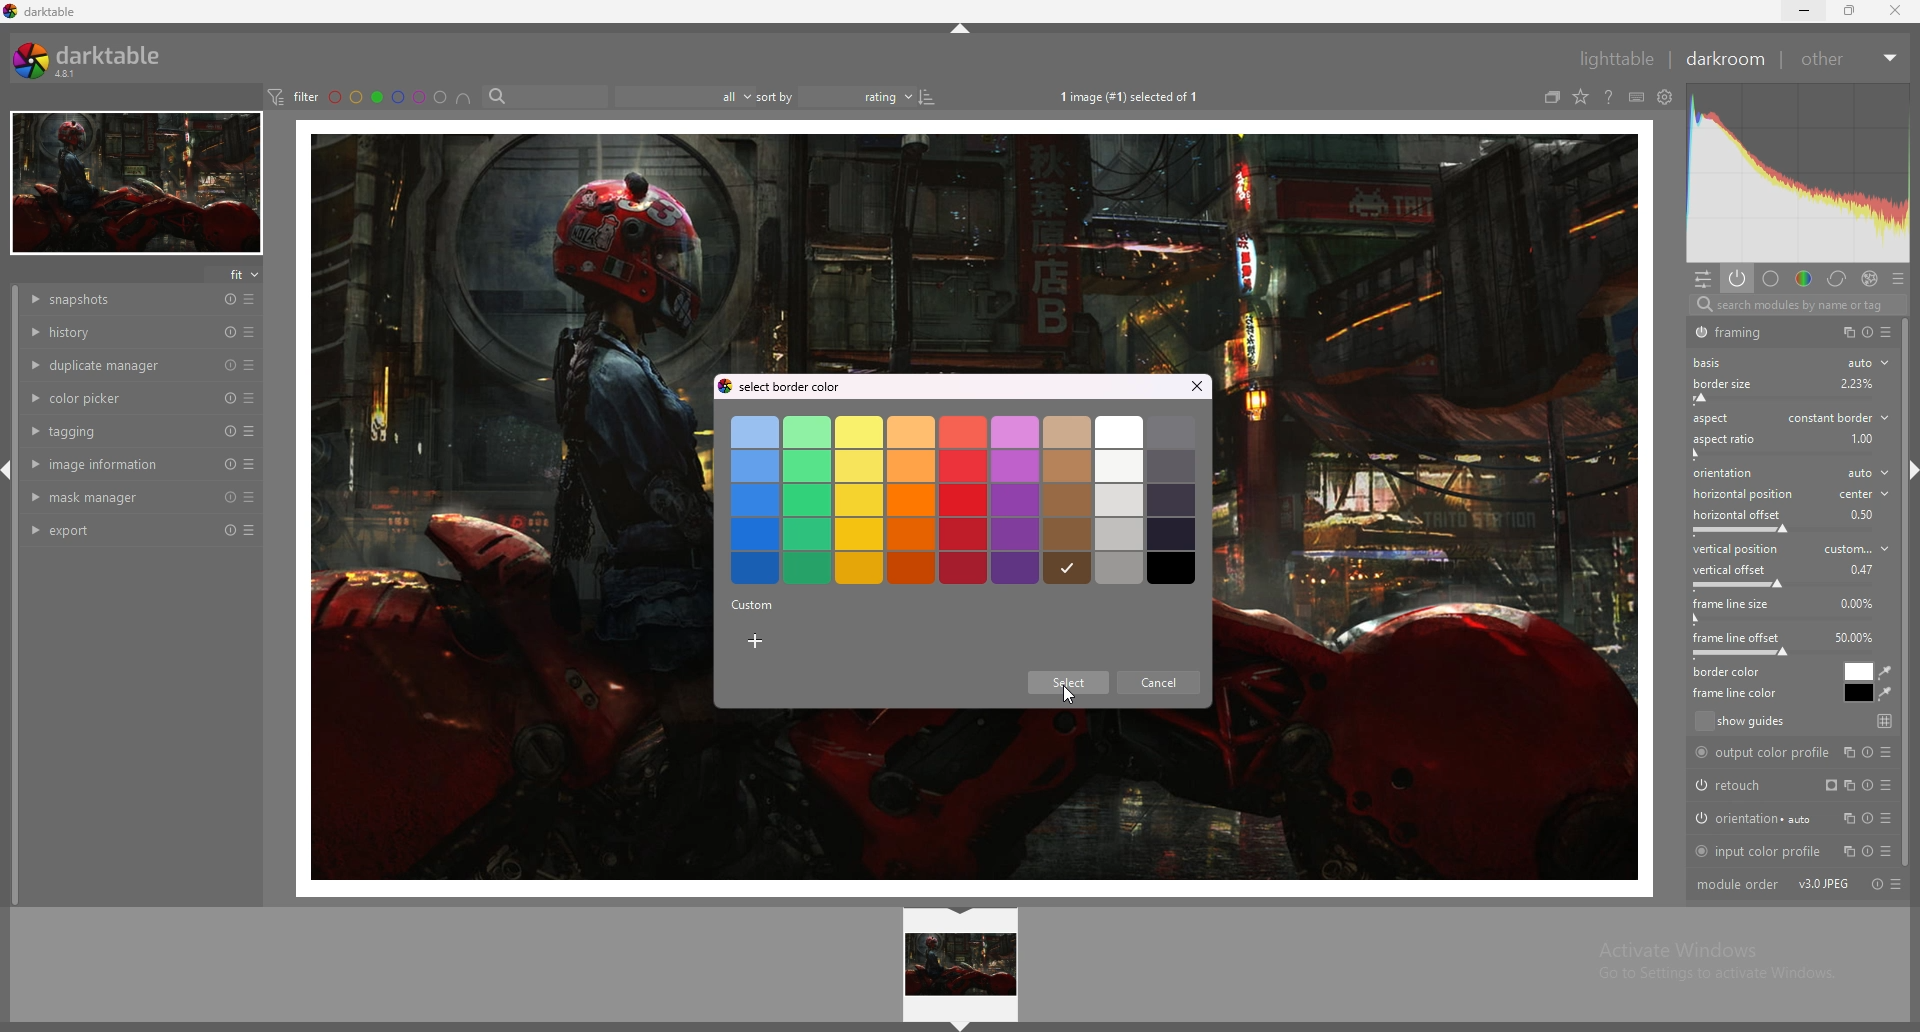 Image resolution: width=1920 pixels, height=1032 pixels. Describe the element at coordinates (1737, 885) in the screenshot. I see `module order` at that location.